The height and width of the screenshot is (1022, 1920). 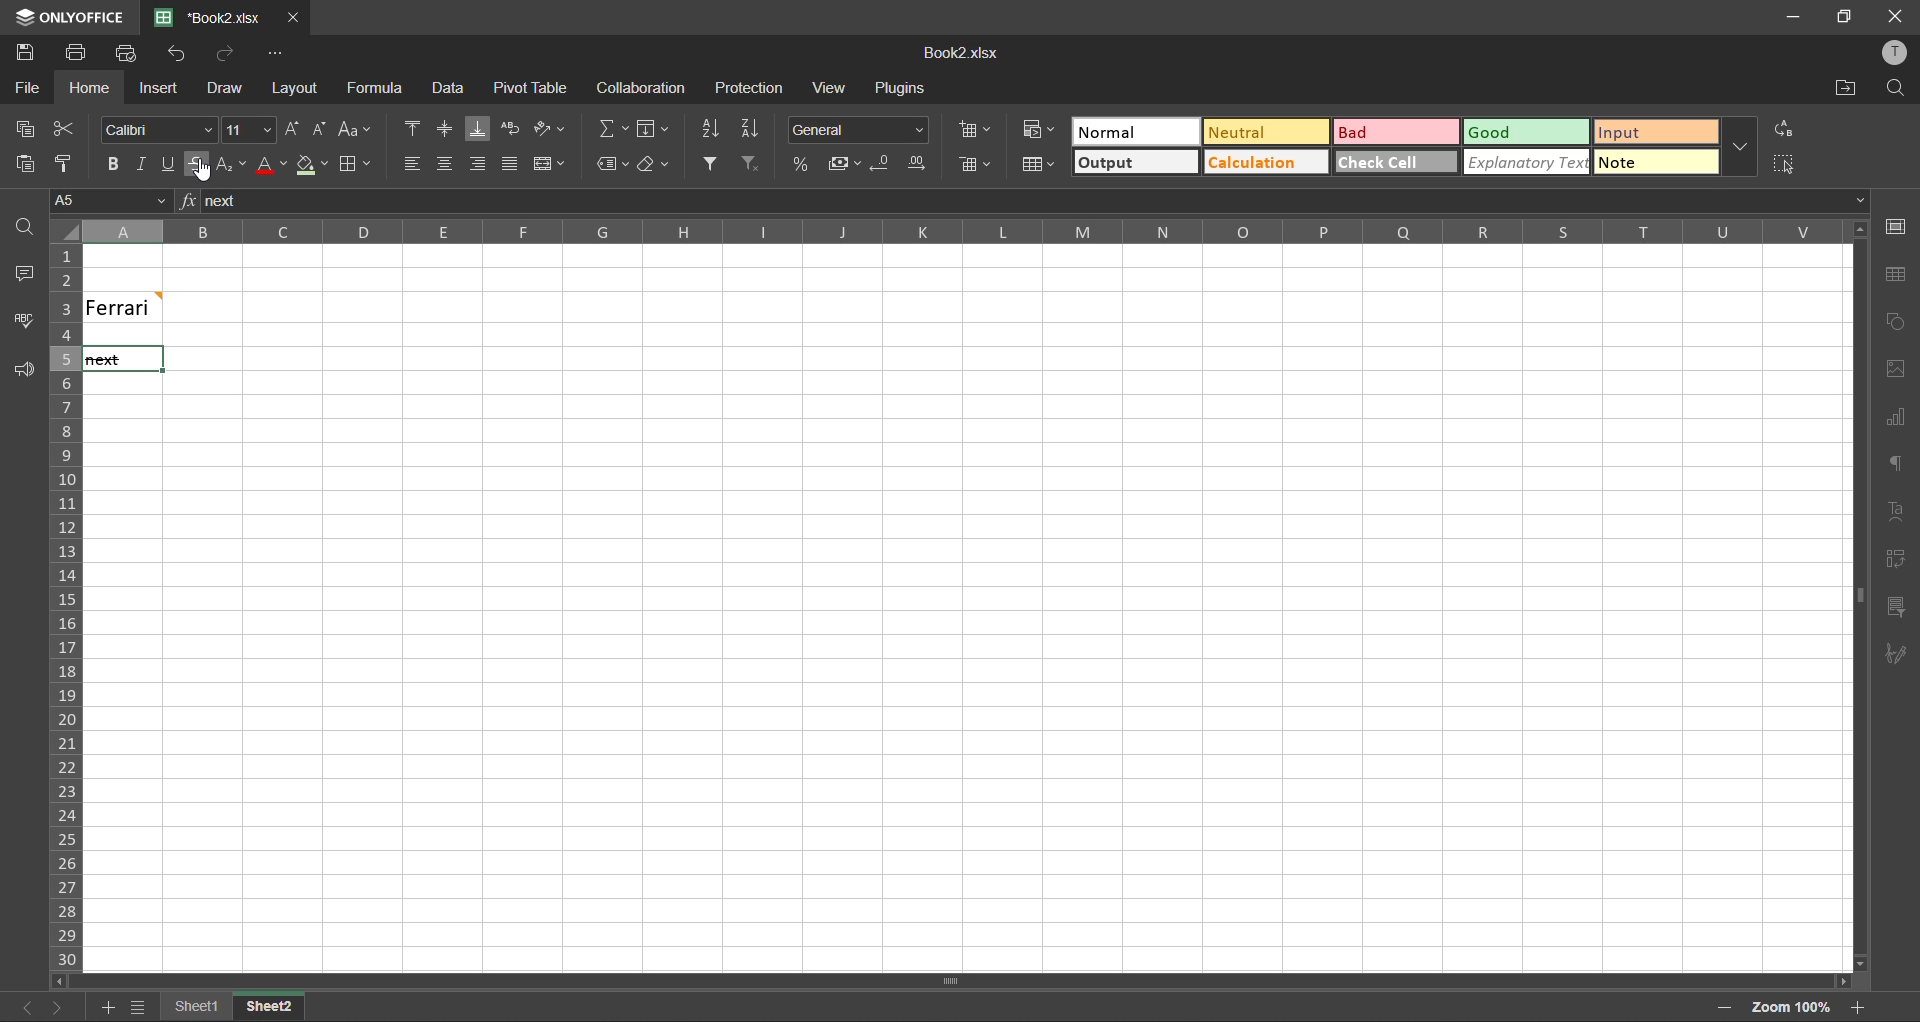 I want to click on conditional formatting, so click(x=1035, y=128).